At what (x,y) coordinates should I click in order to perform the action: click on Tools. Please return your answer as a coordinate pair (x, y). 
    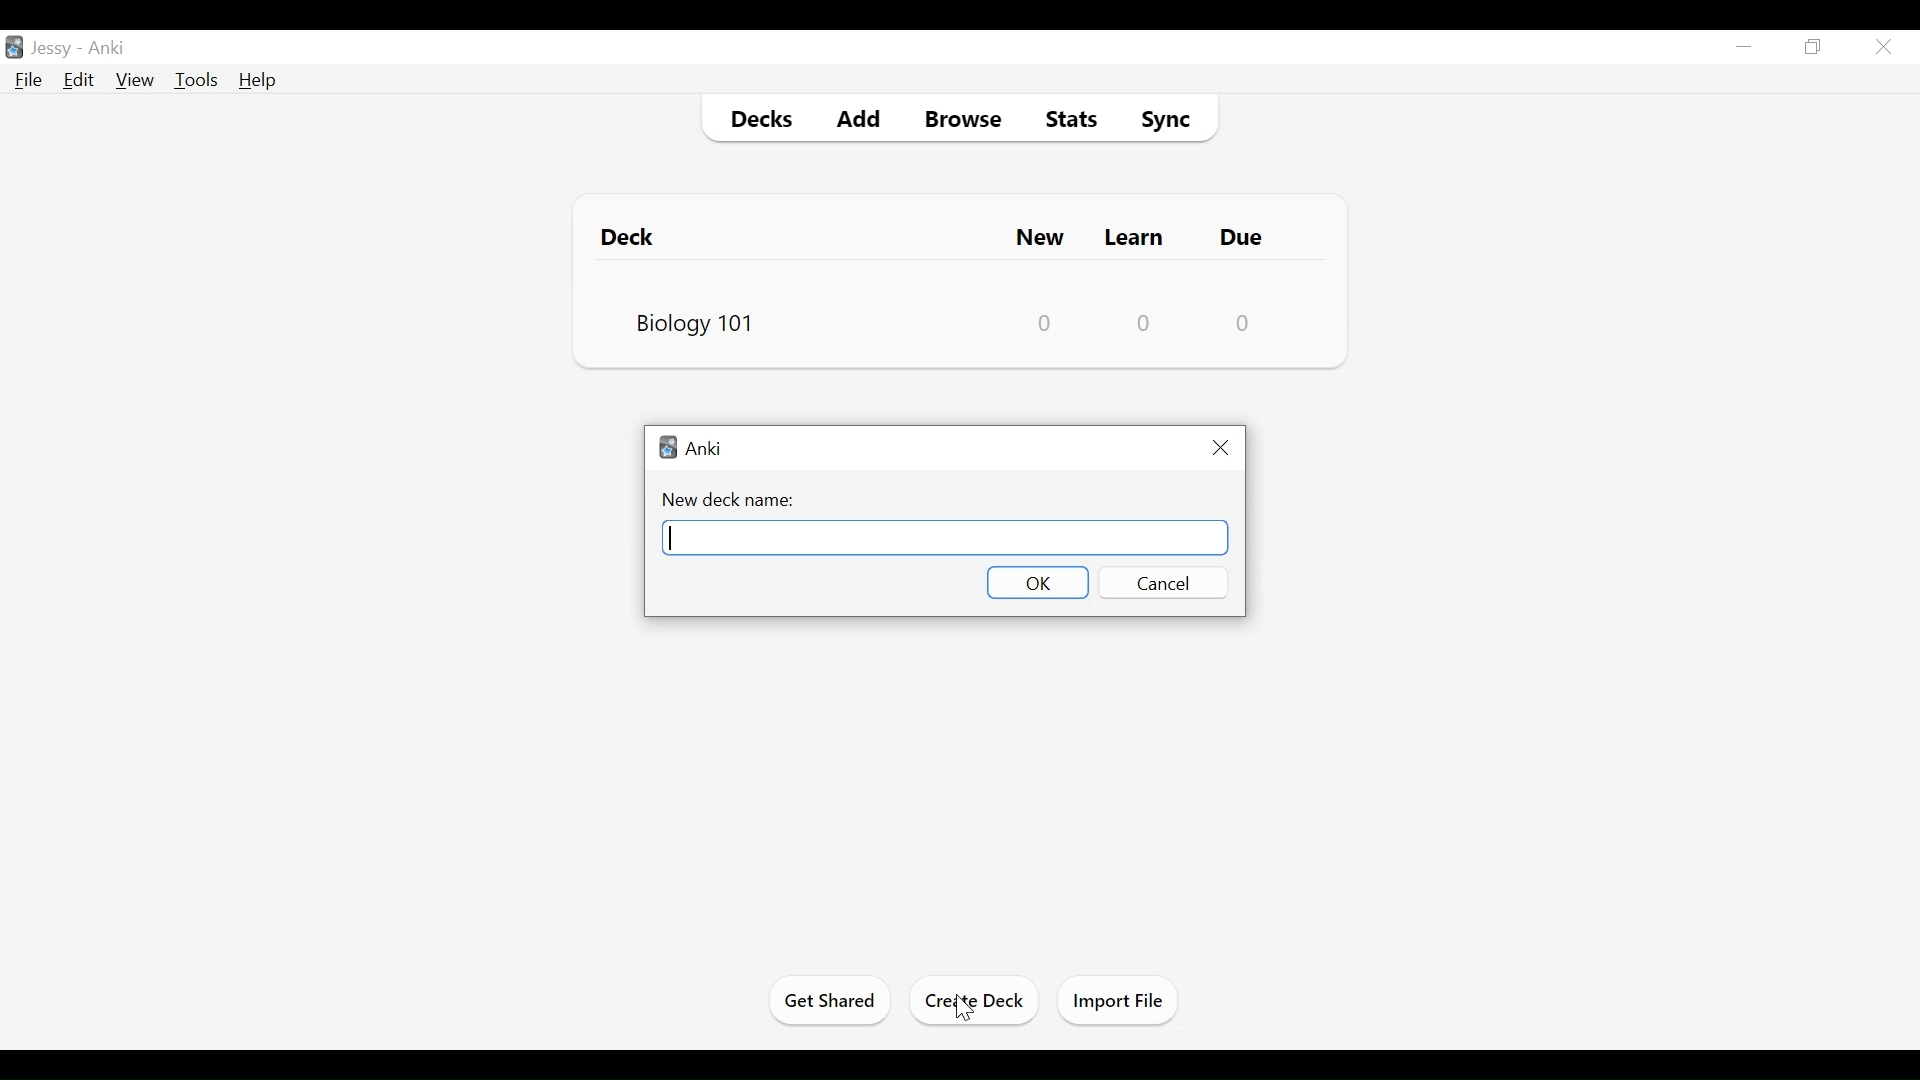
    Looking at the image, I should click on (196, 80).